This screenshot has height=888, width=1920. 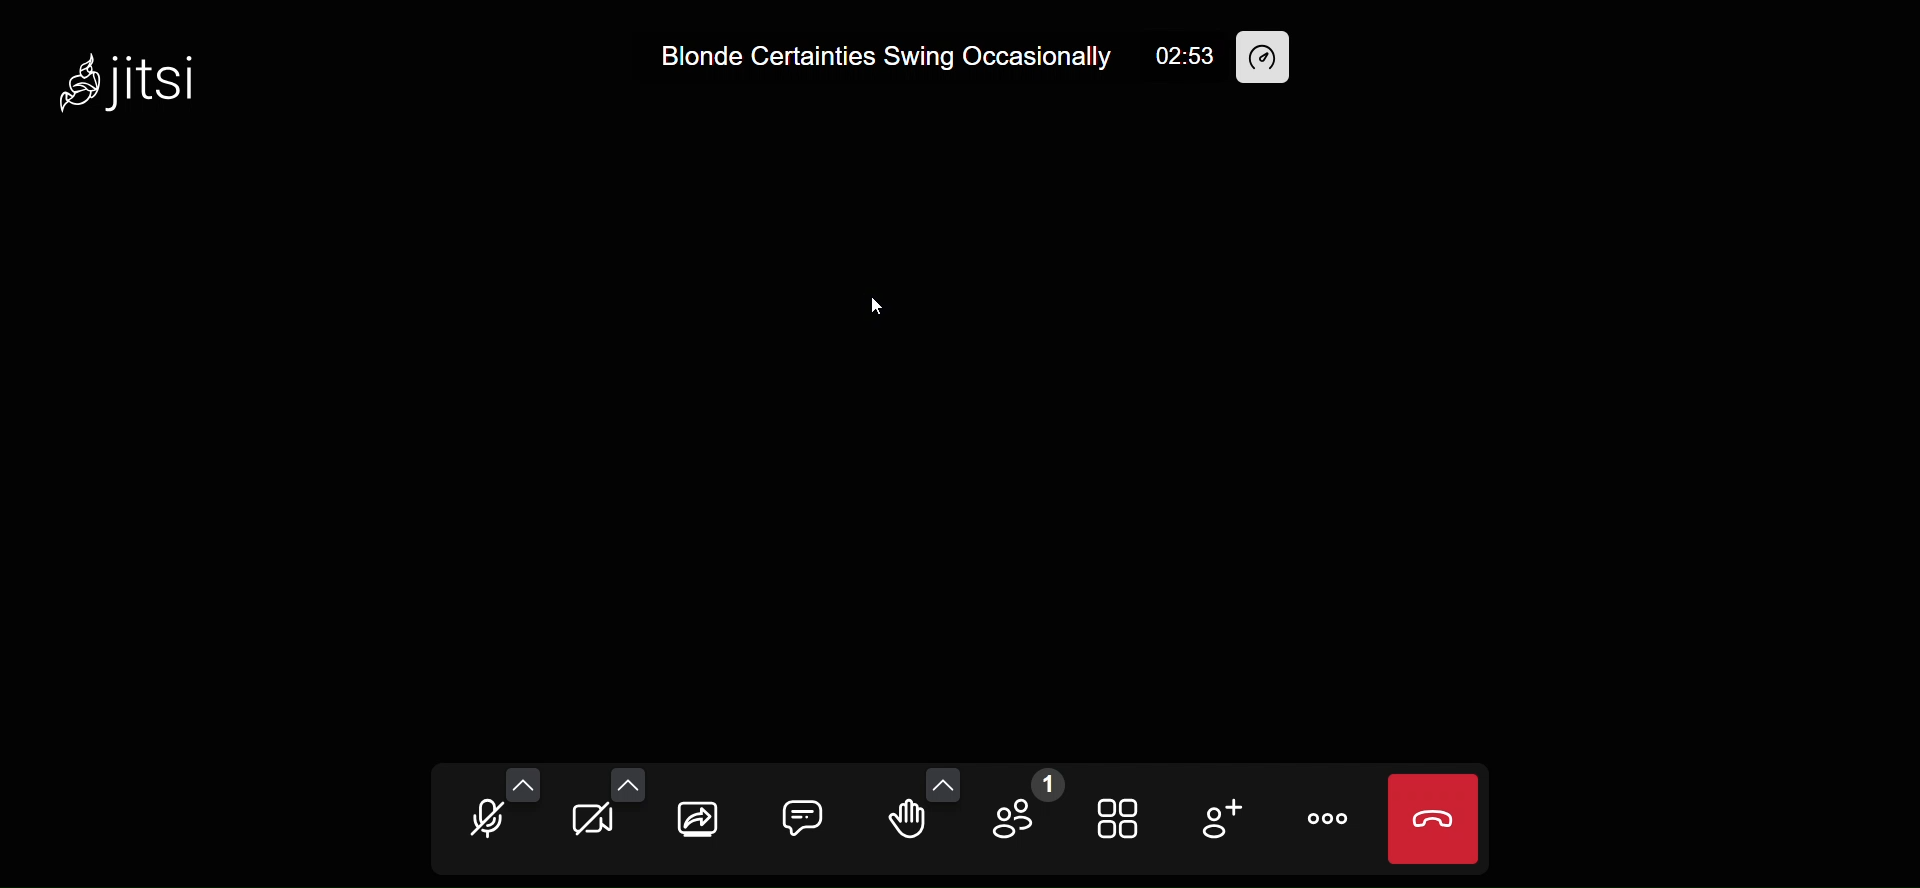 I want to click on invite people, so click(x=1226, y=820).